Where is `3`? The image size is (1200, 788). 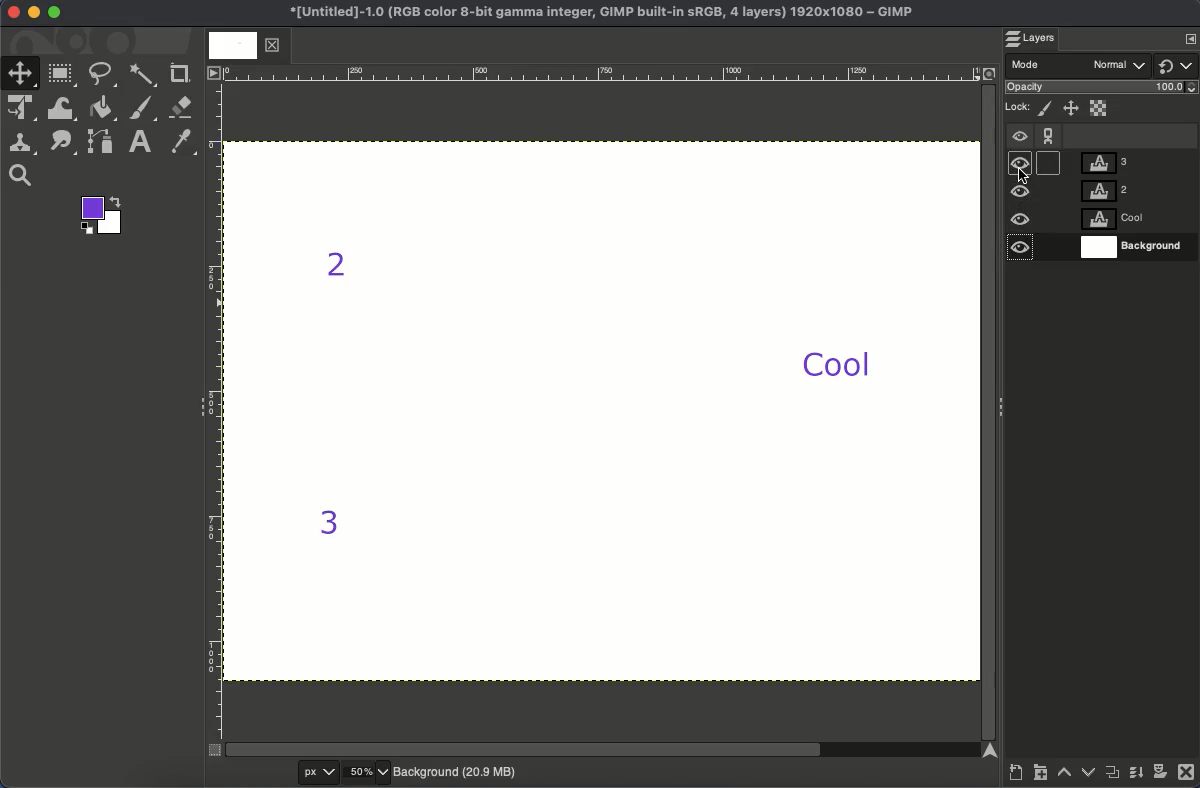 3 is located at coordinates (333, 511).